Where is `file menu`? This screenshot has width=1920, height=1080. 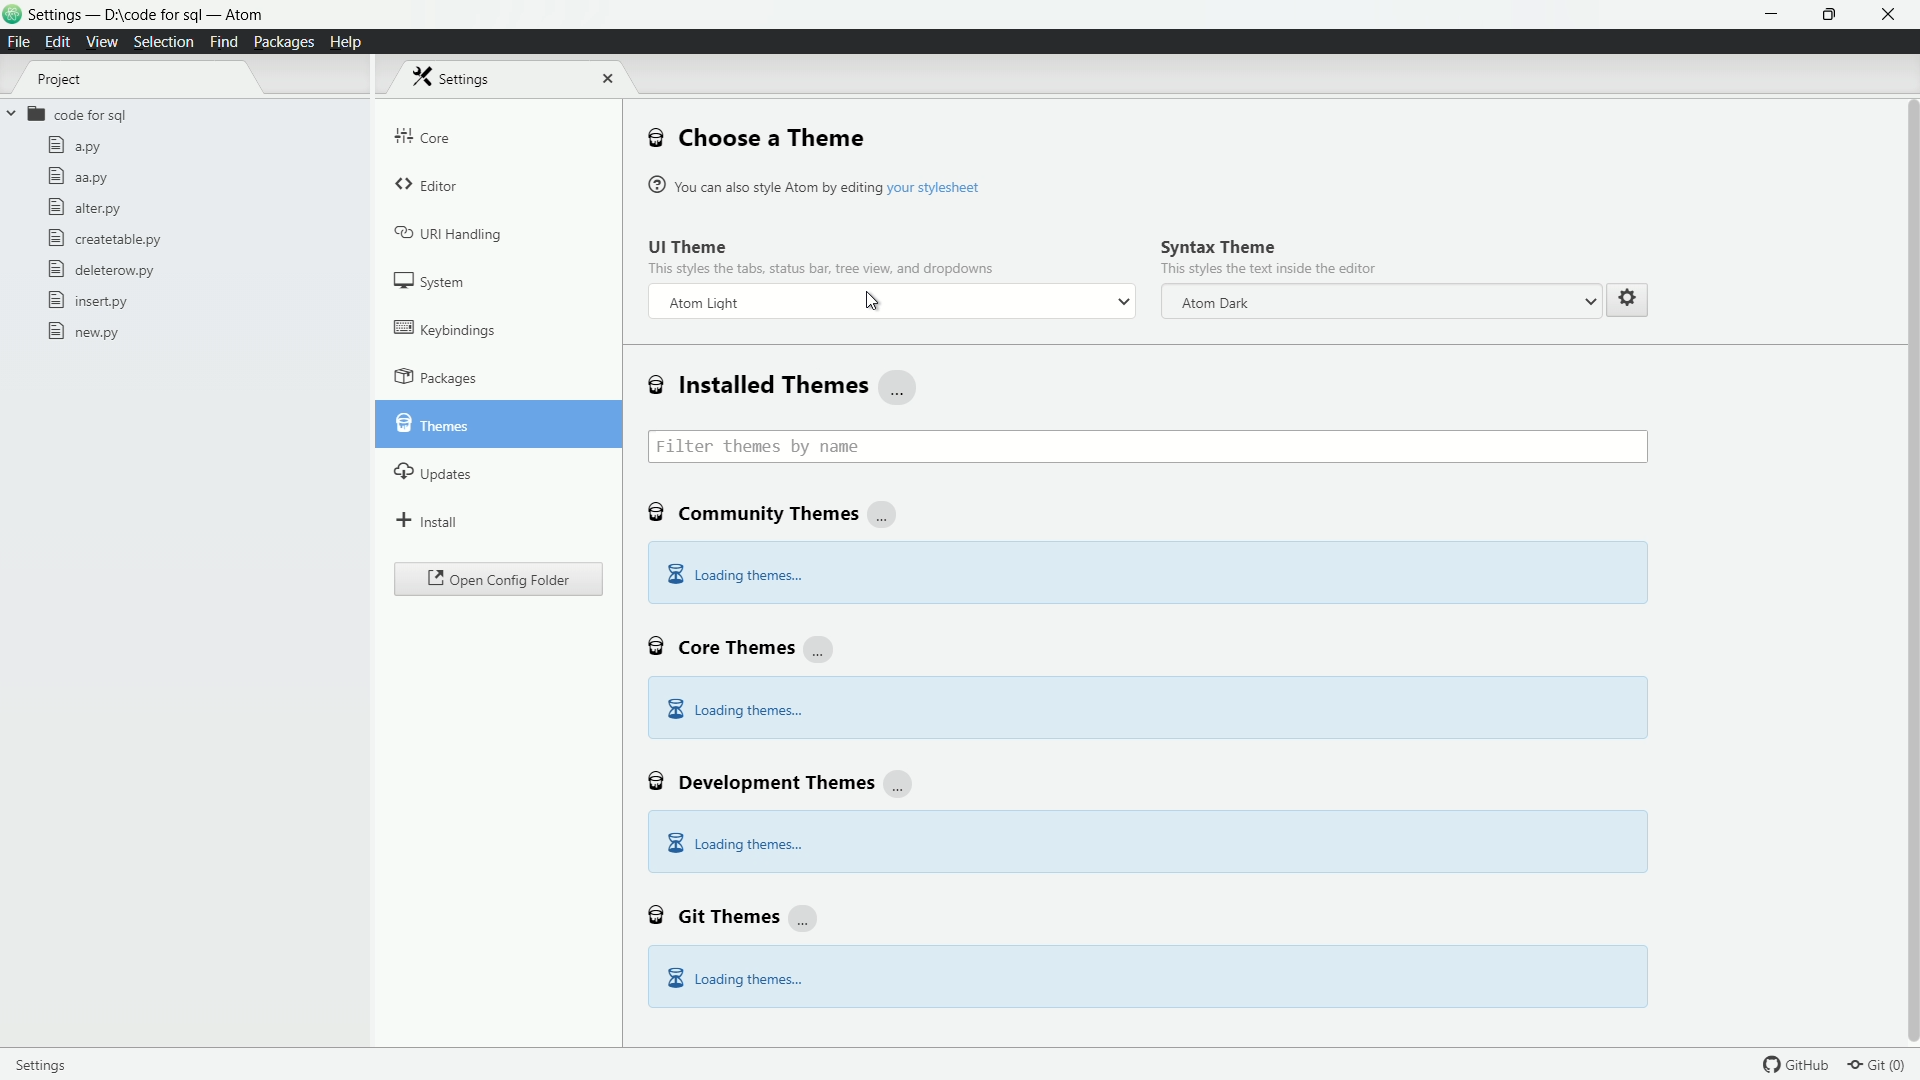 file menu is located at coordinates (19, 43).